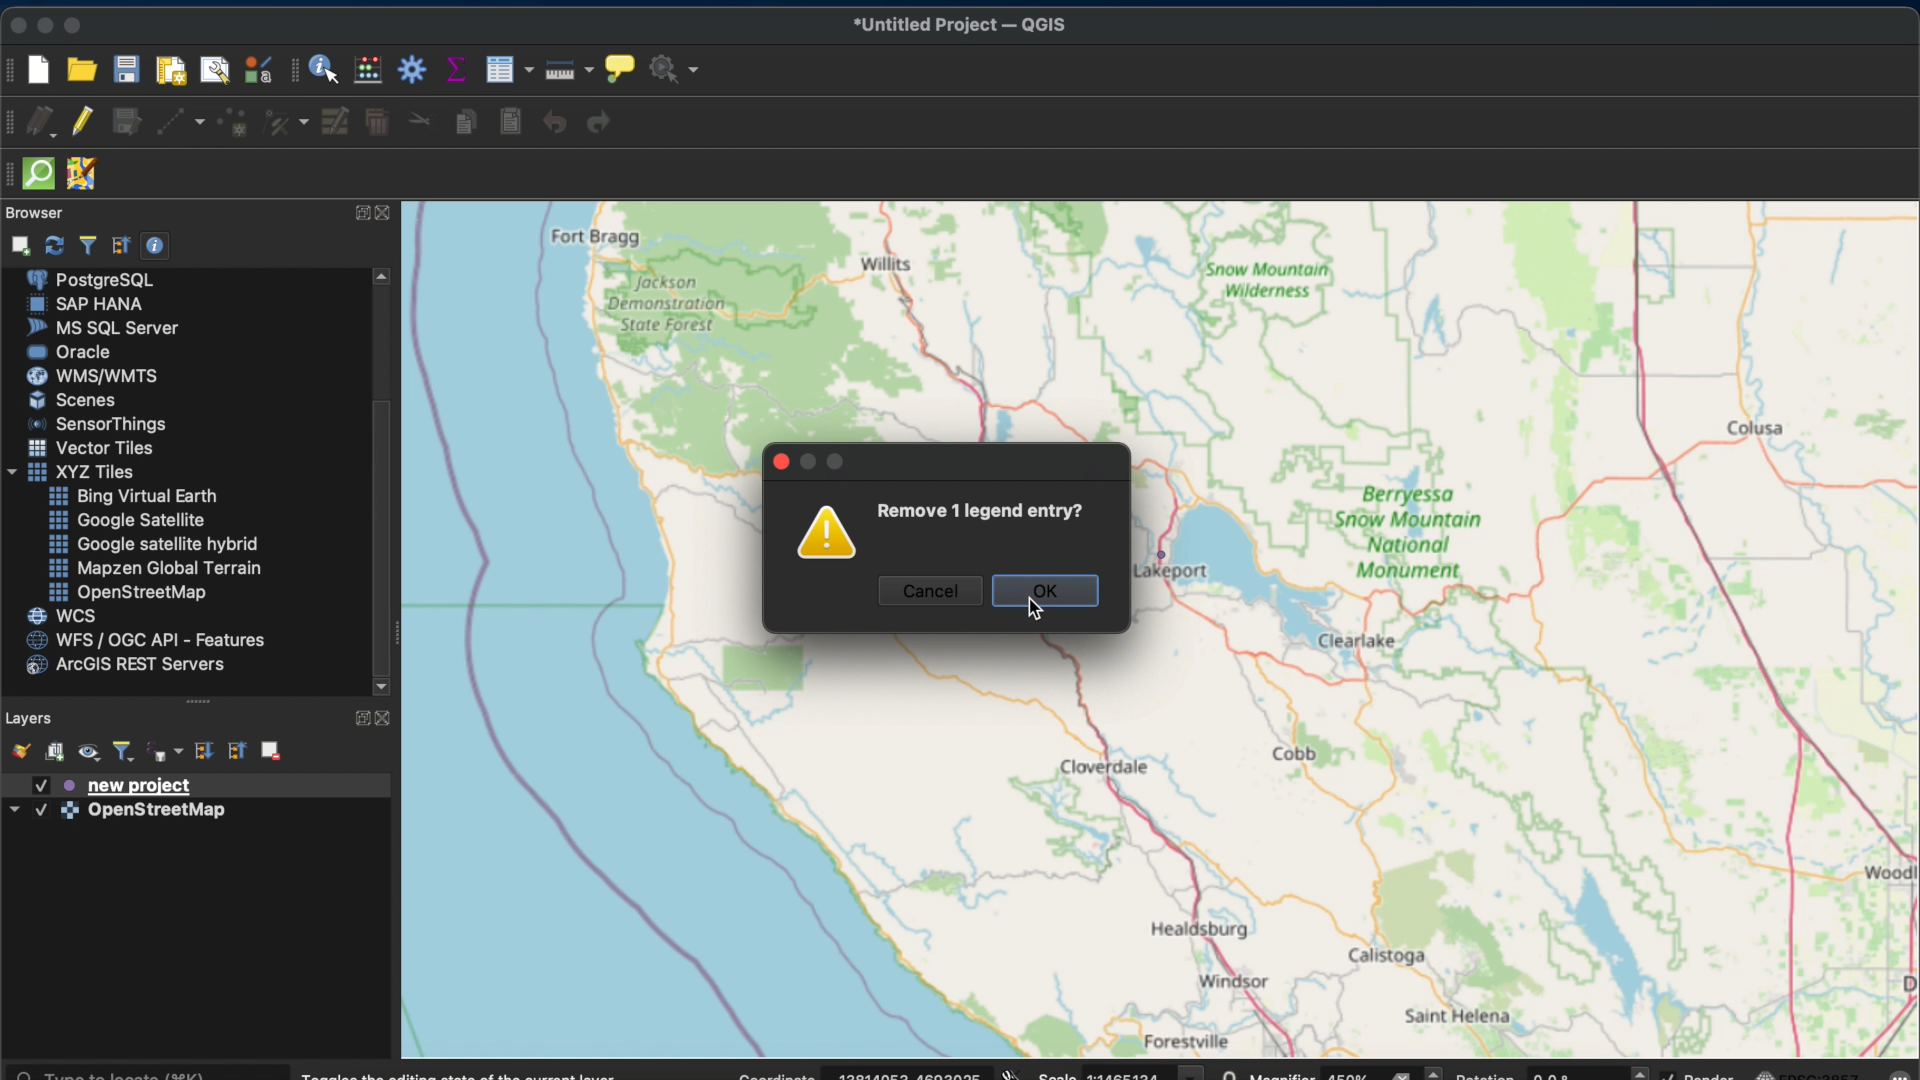  Describe the element at coordinates (387, 484) in the screenshot. I see `SCROLLBAR` at that location.